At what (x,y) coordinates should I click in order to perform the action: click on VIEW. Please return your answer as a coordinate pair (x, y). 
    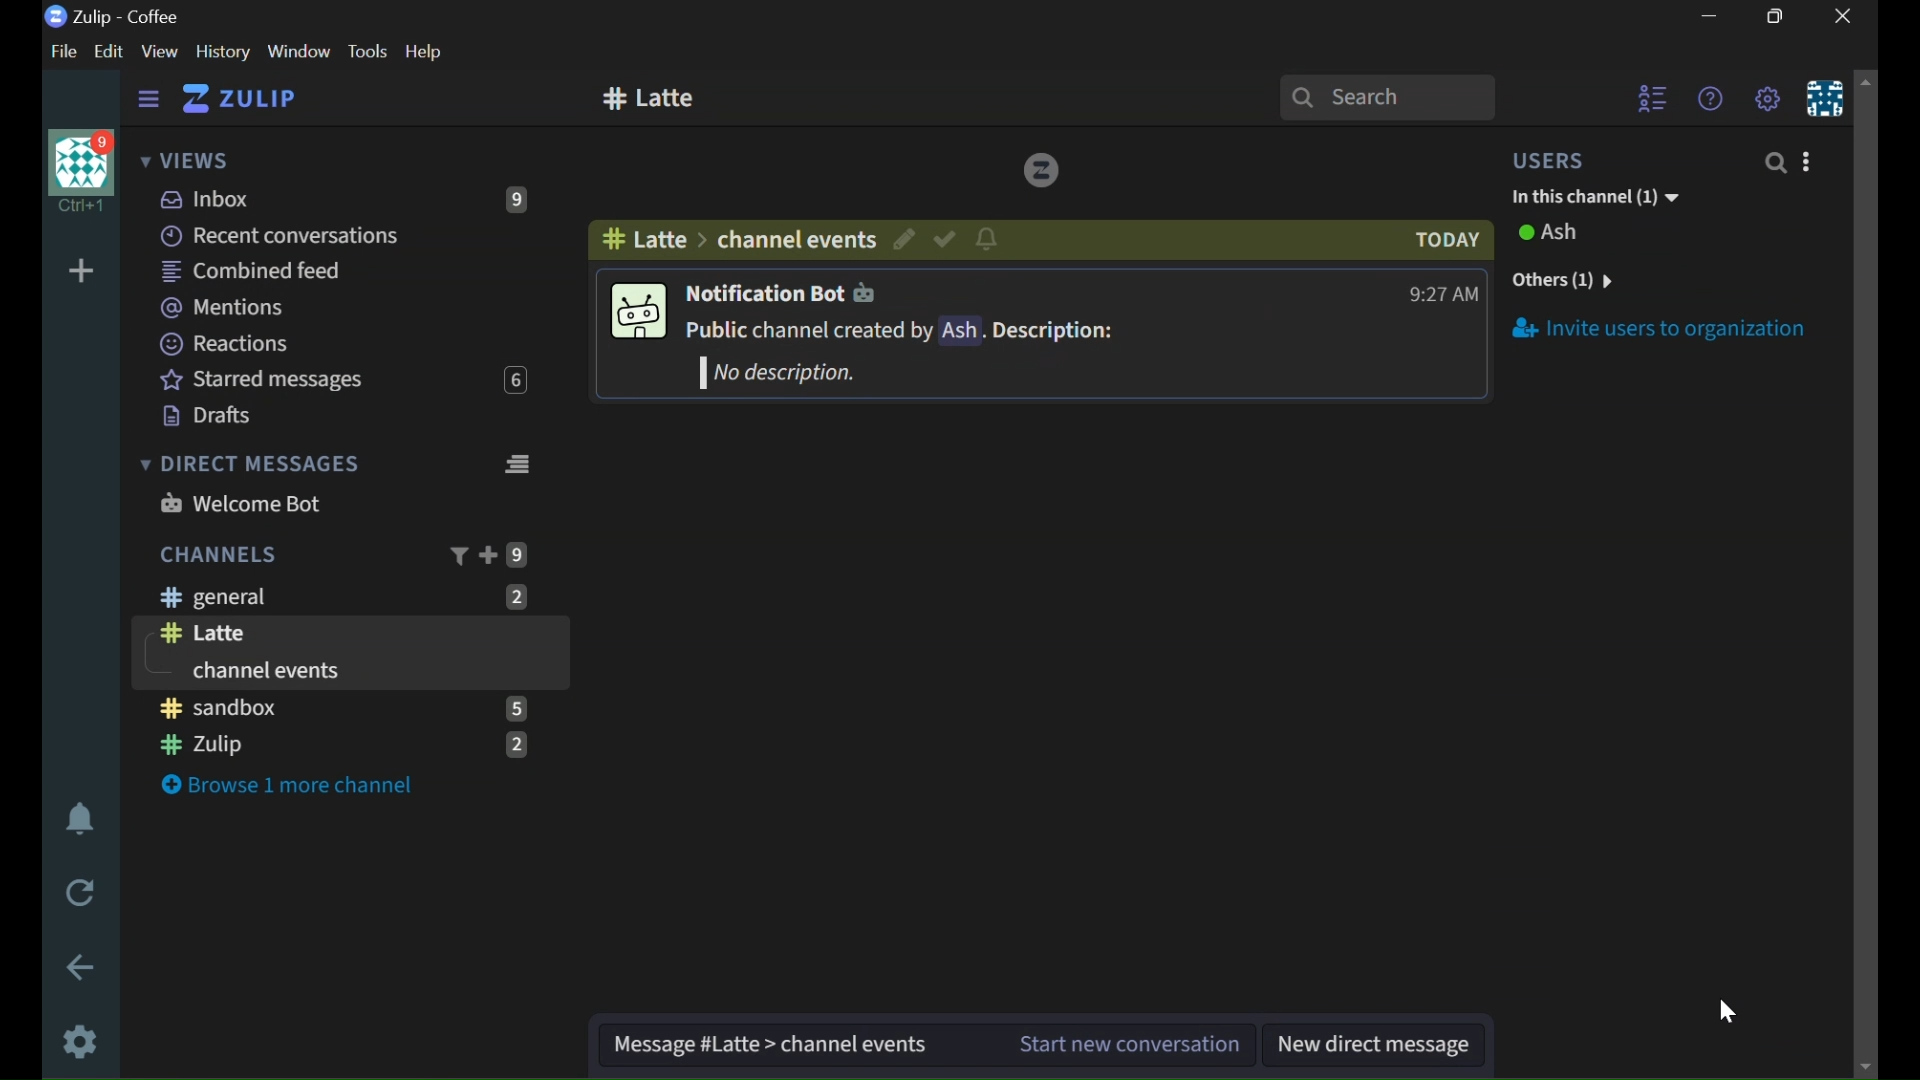
    Looking at the image, I should click on (158, 52).